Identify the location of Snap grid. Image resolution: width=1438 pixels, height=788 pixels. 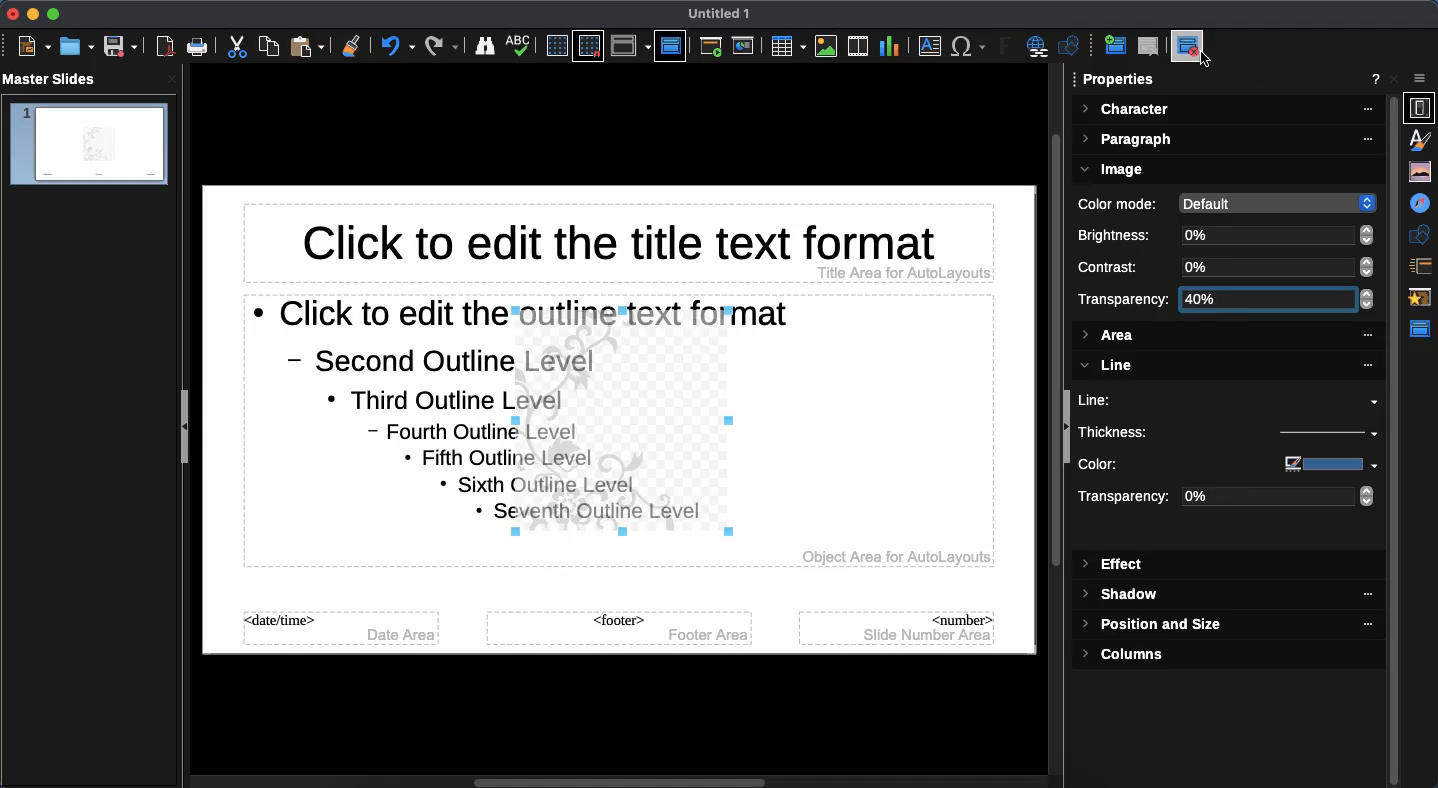
(588, 47).